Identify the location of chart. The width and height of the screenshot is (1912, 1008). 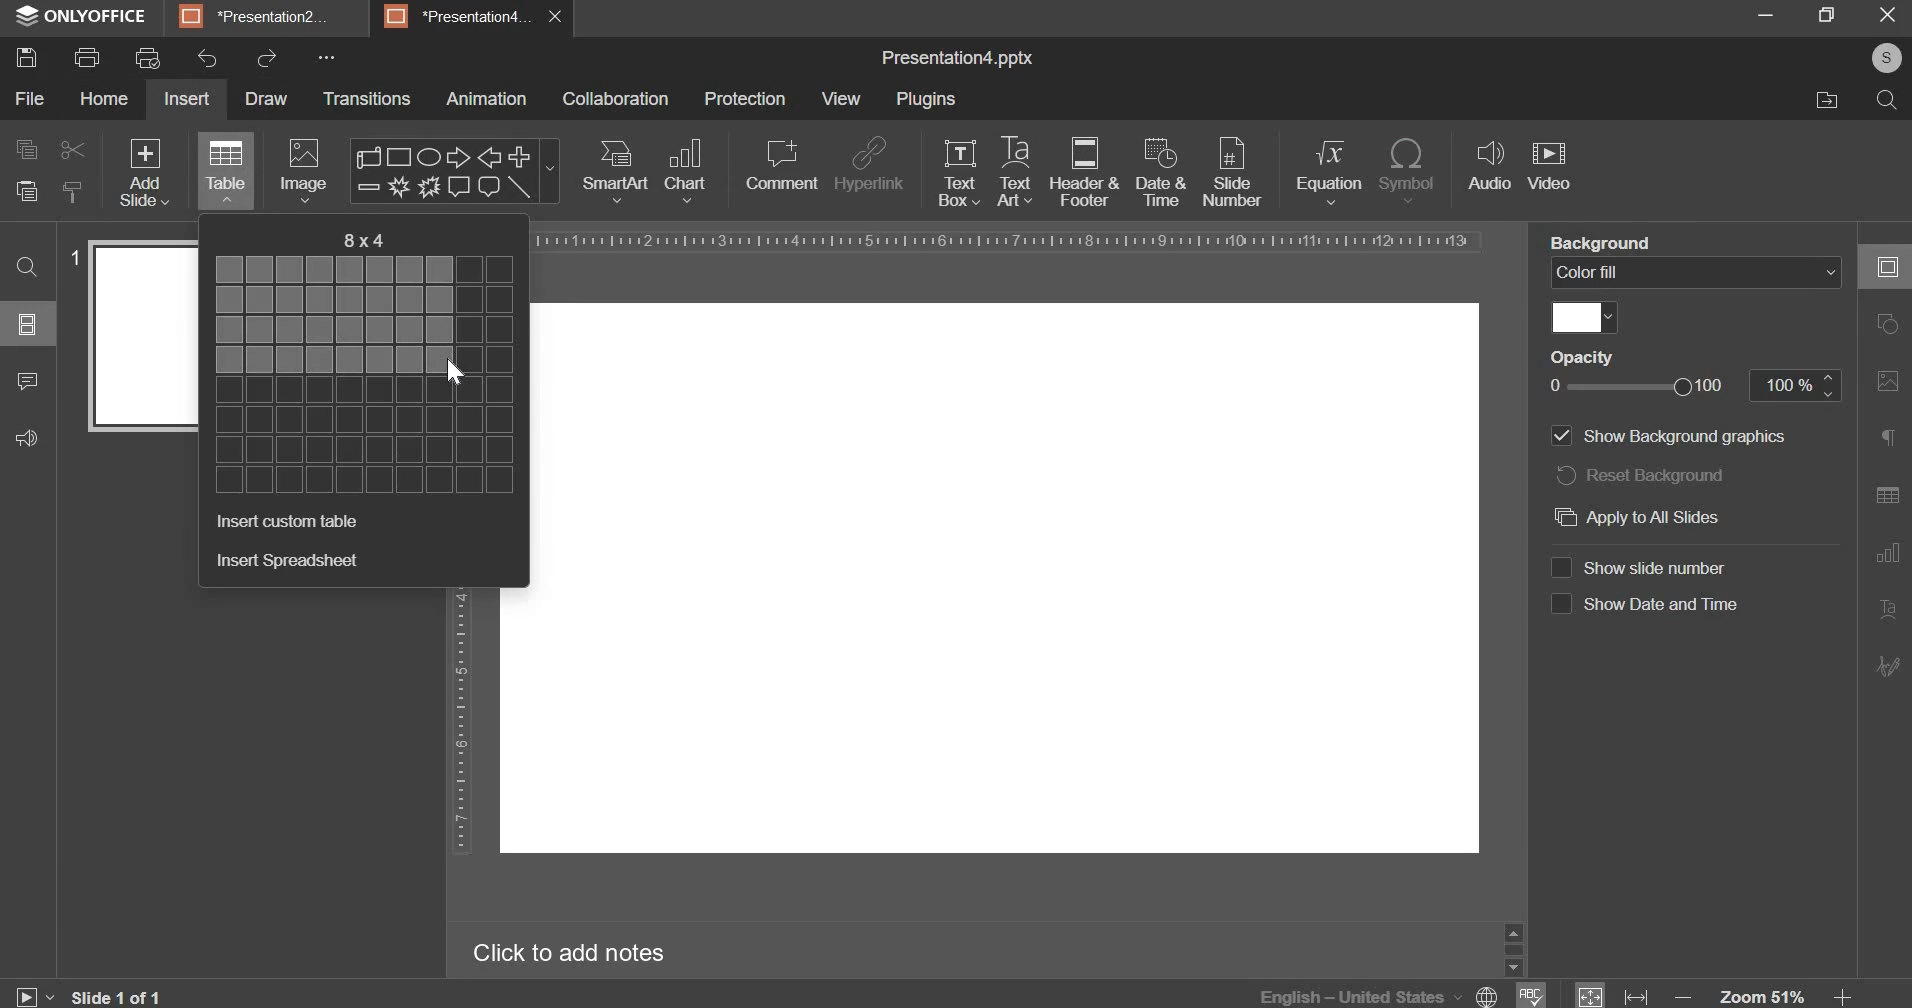
(686, 170).